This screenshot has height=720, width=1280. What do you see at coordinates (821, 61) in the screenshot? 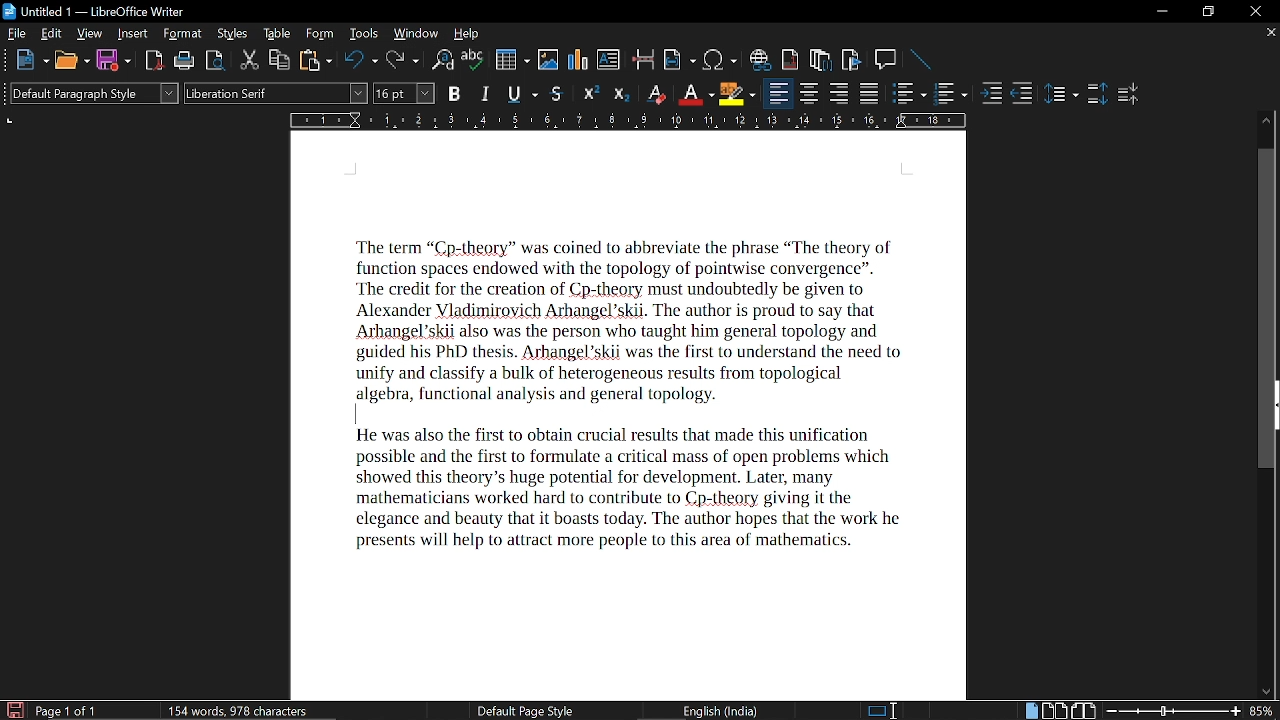
I see `Insert endnote` at bounding box center [821, 61].